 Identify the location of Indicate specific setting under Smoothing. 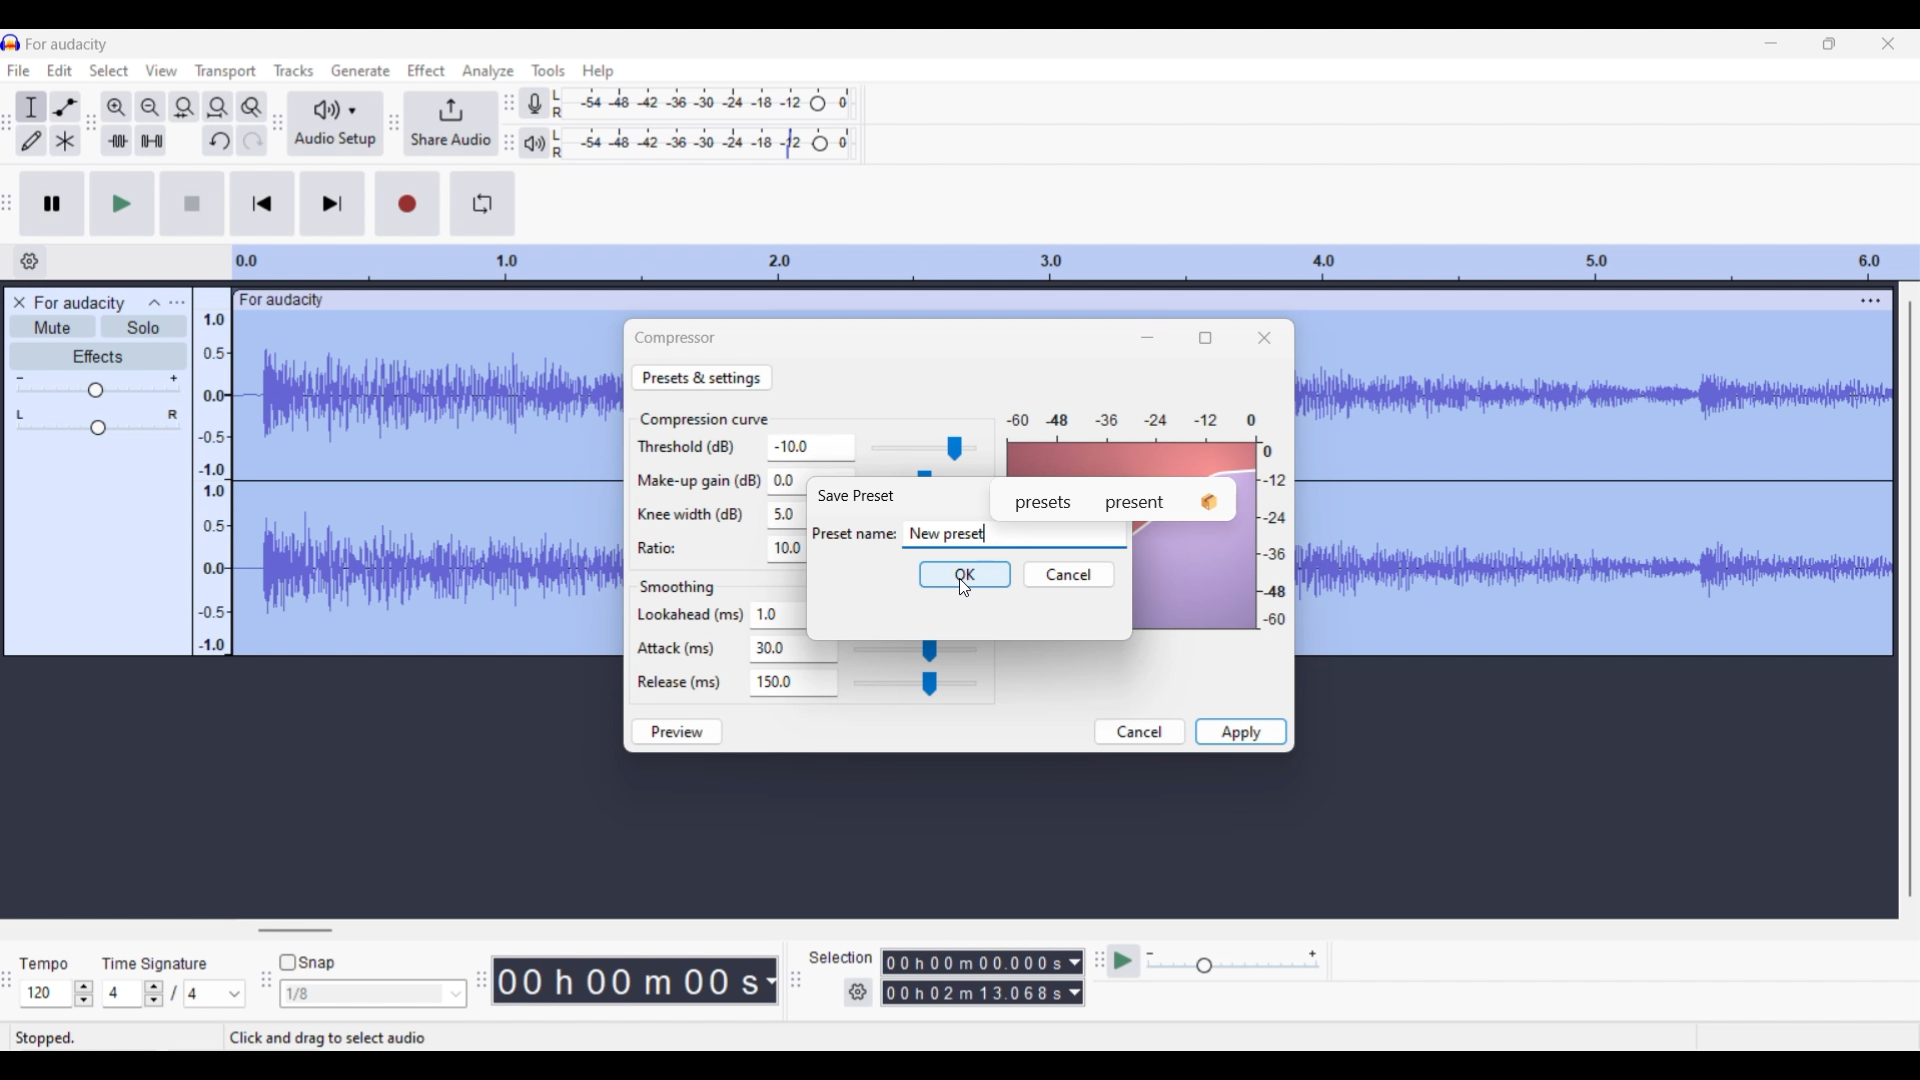
(690, 648).